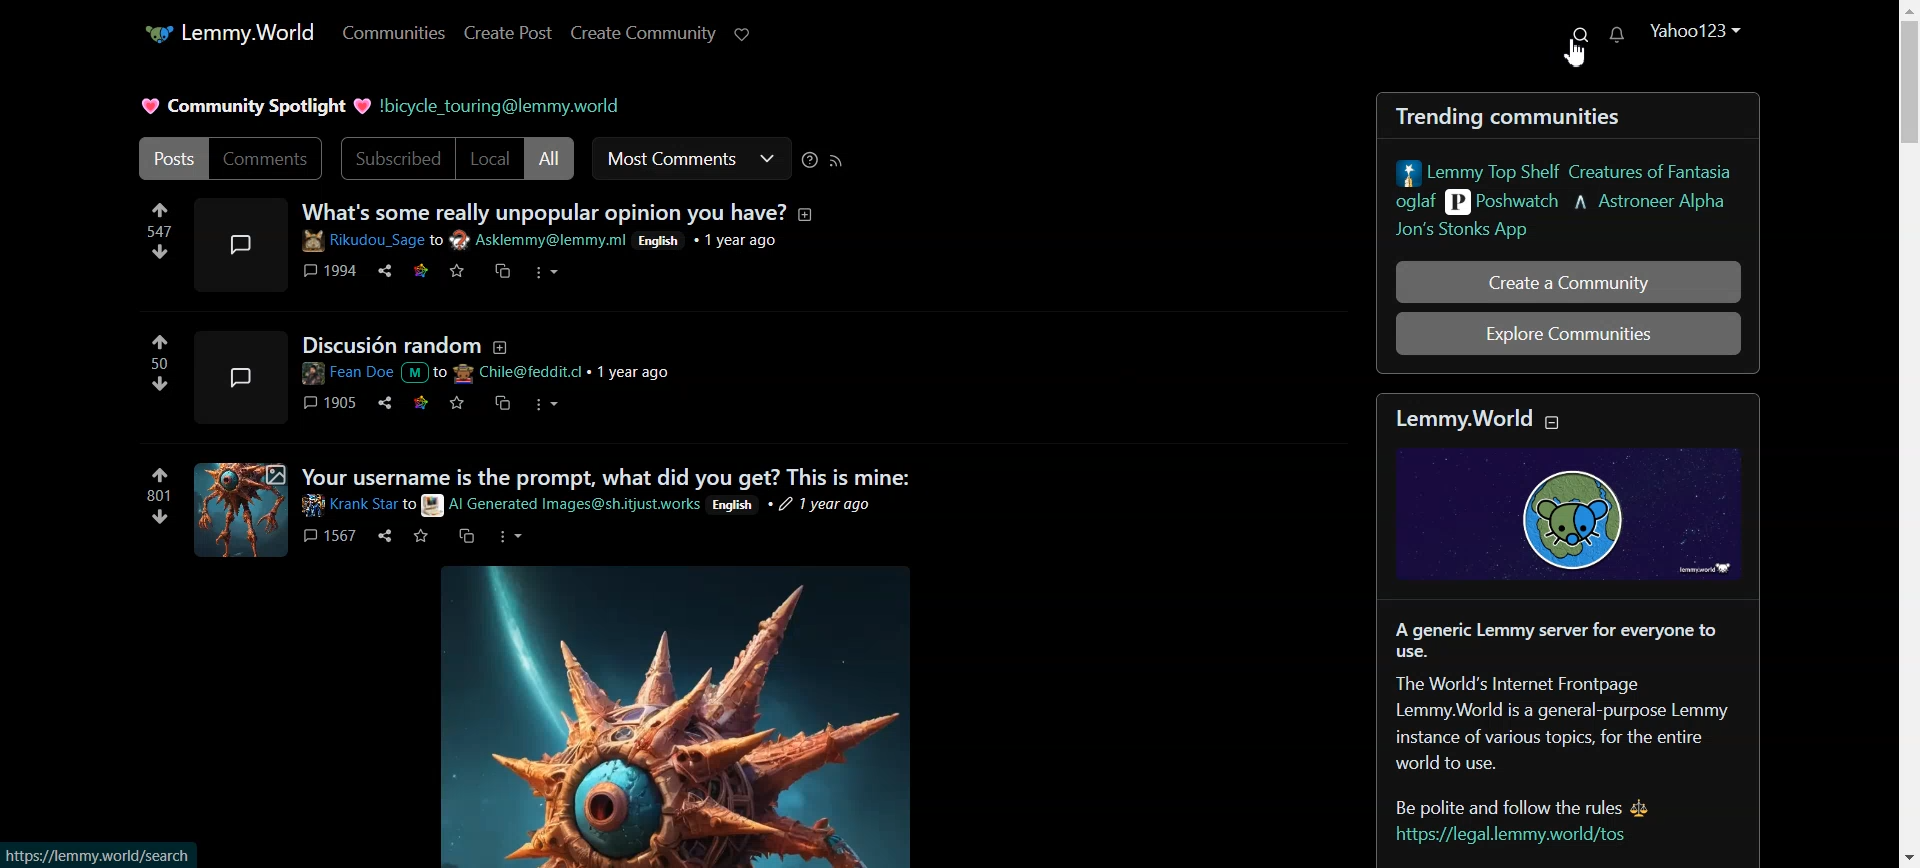 The height and width of the screenshot is (868, 1920). I want to click on Trending communities, so click(1514, 118).